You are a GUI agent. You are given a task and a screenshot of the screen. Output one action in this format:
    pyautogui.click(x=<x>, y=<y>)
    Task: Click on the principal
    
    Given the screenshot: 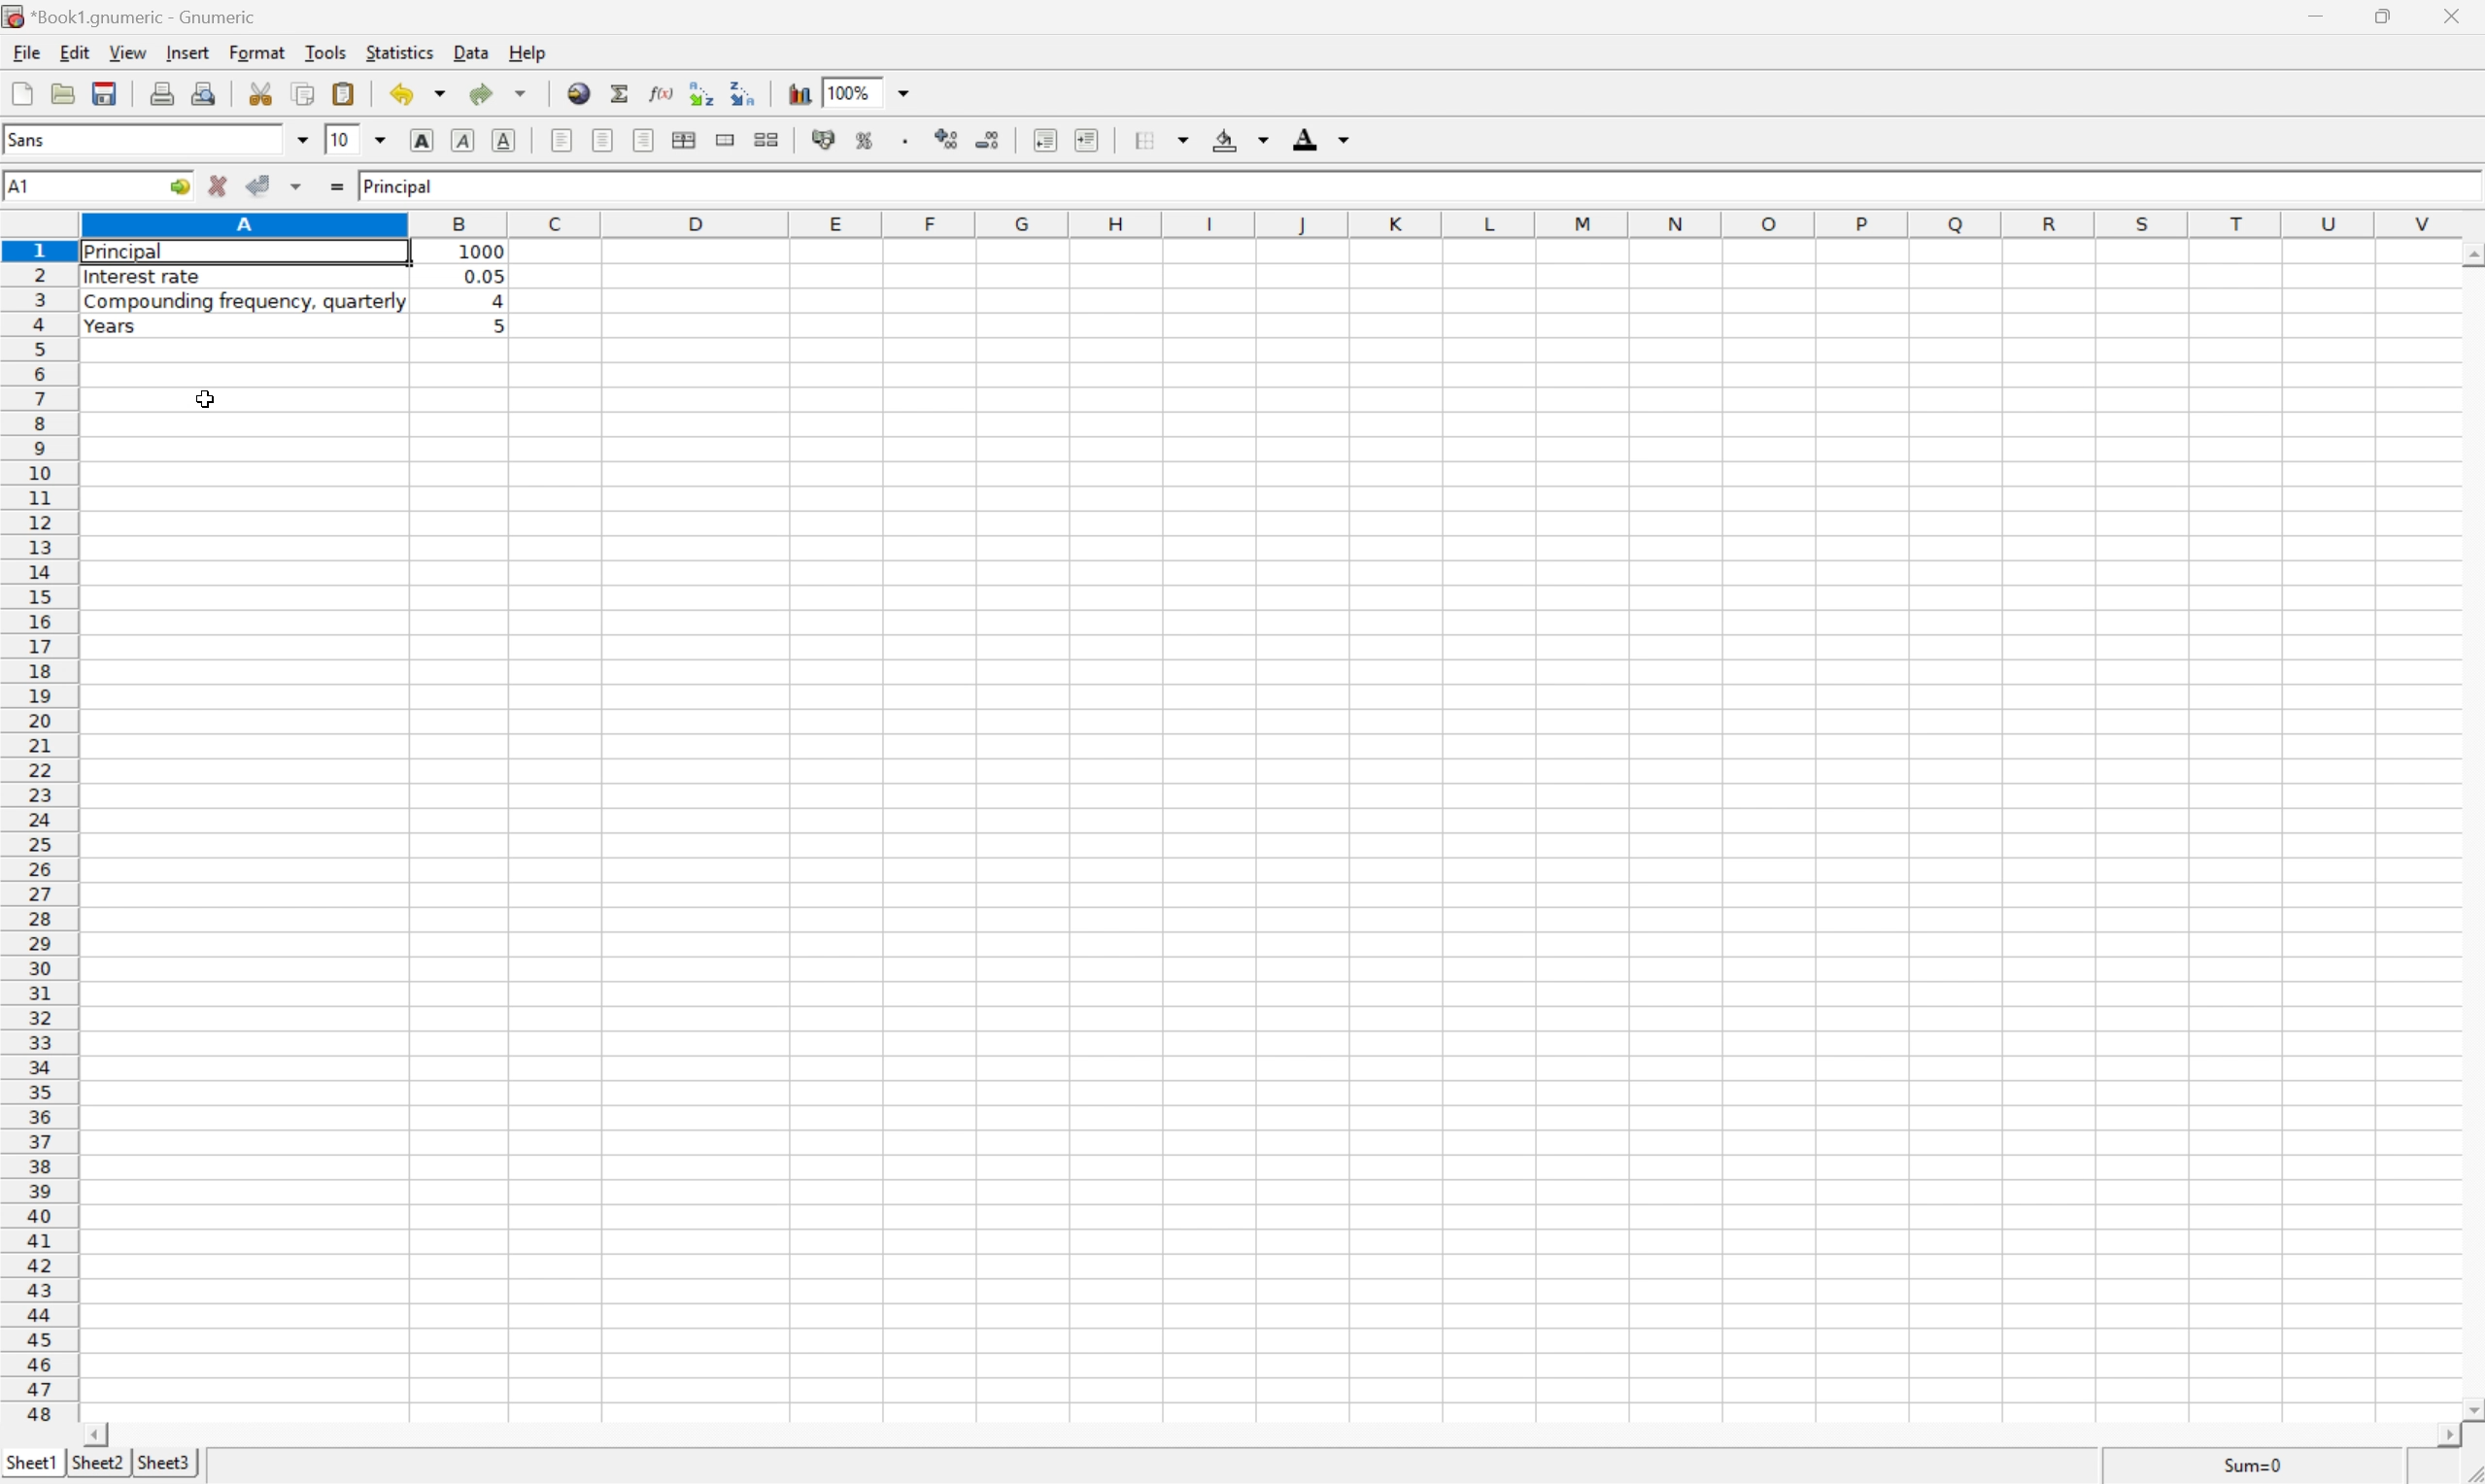 What is the action you would take?
    pyautogui.click(x=131, y=254)
    